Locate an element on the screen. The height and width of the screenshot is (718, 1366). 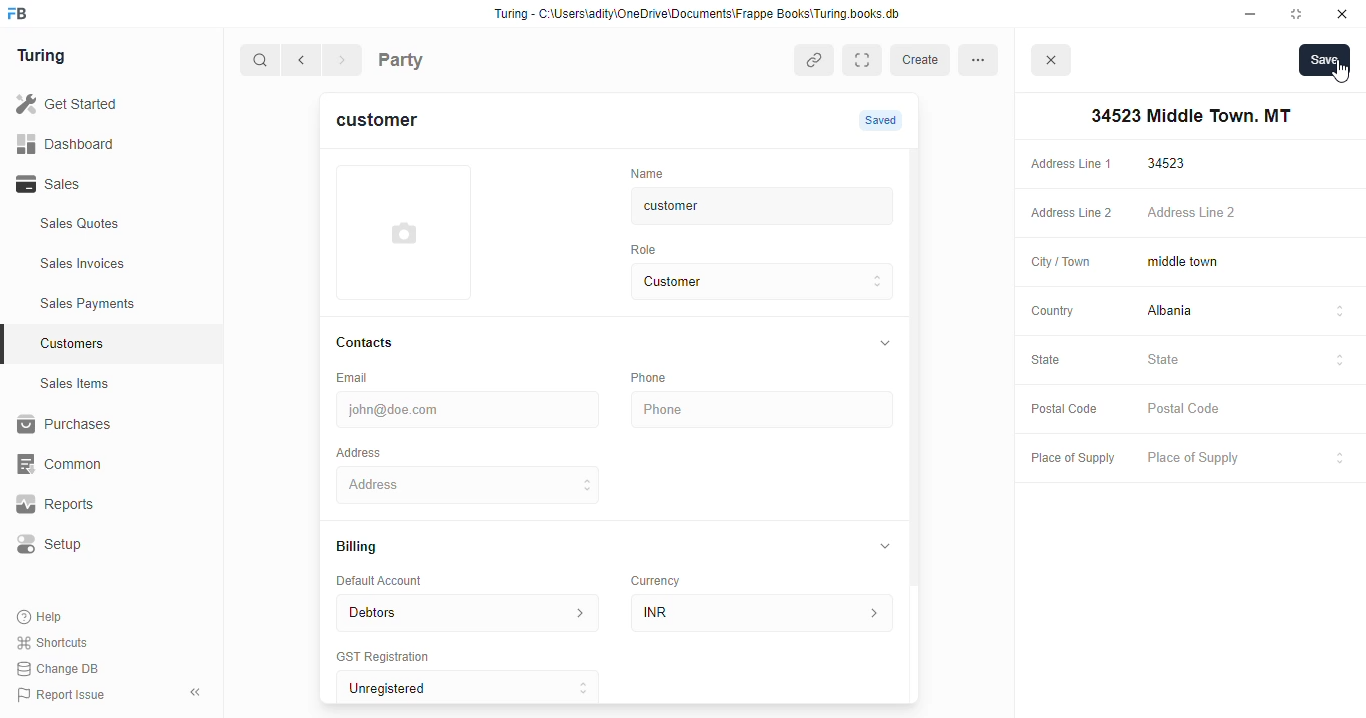
Address Line 1 is located at coordinates (1070, 162).